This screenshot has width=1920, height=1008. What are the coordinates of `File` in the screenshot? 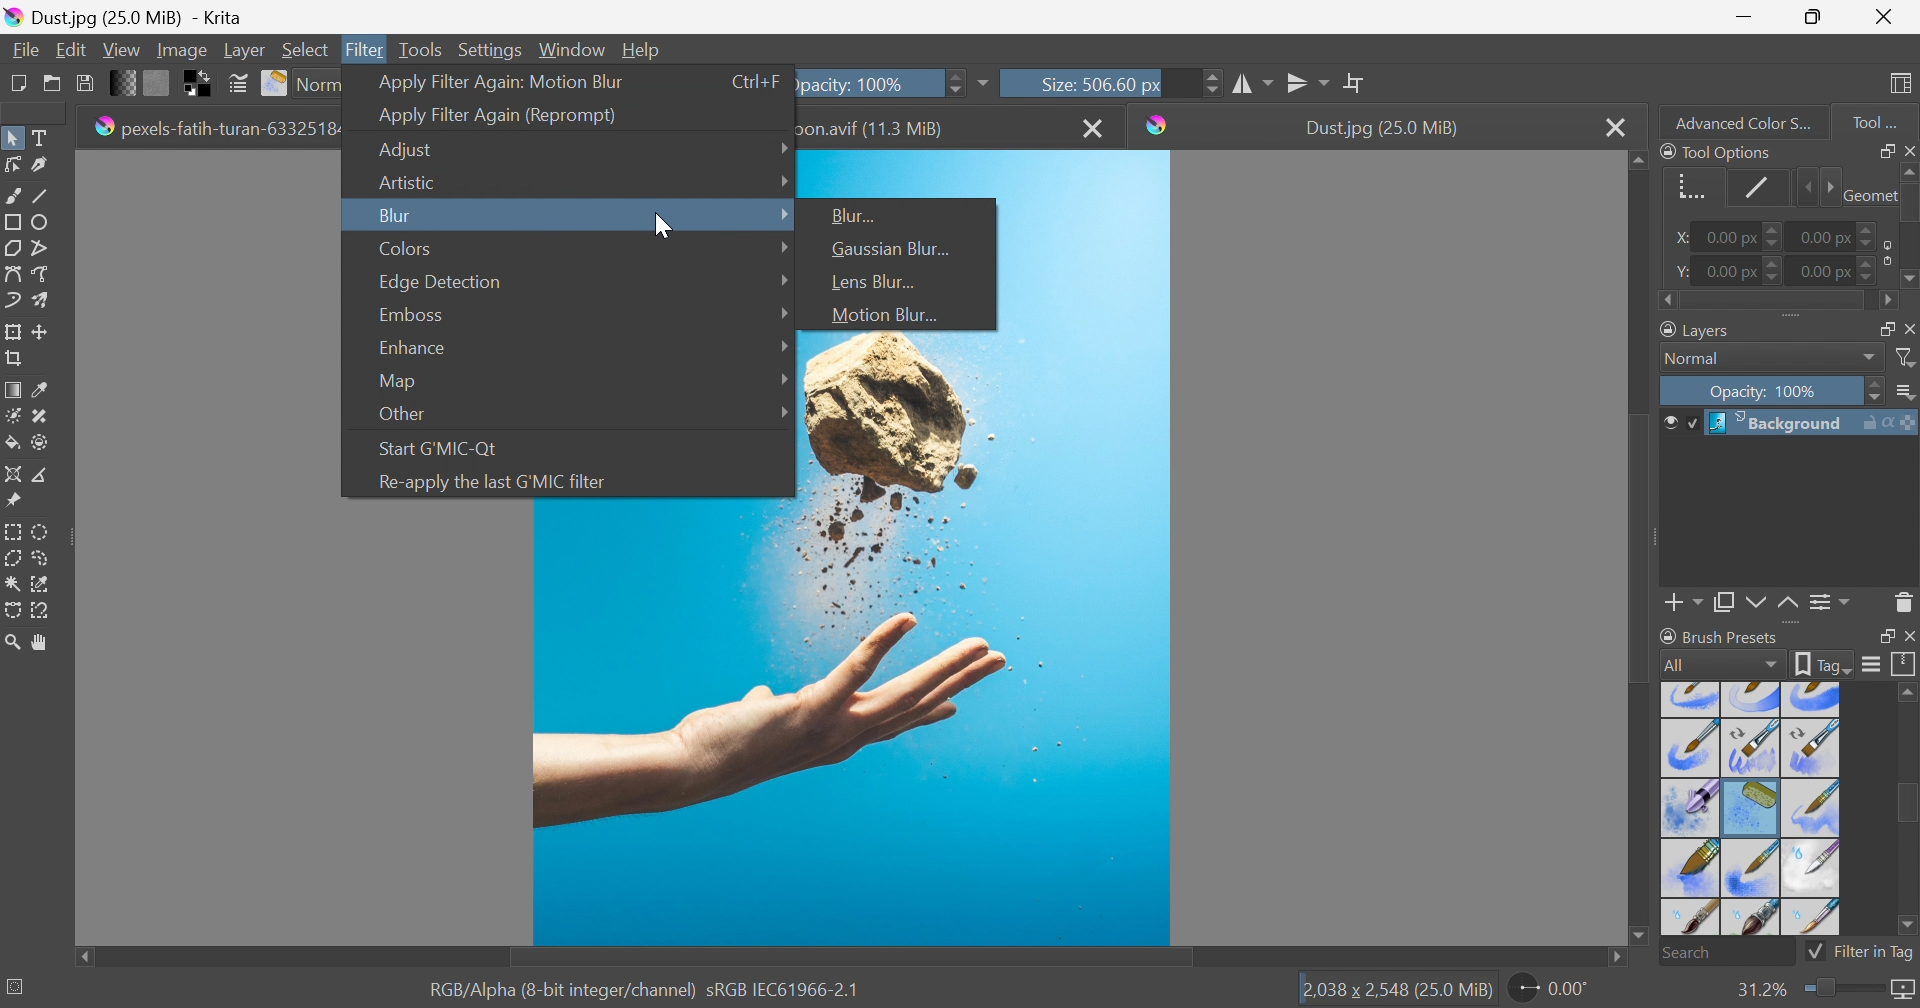 It's located at (24, 48).